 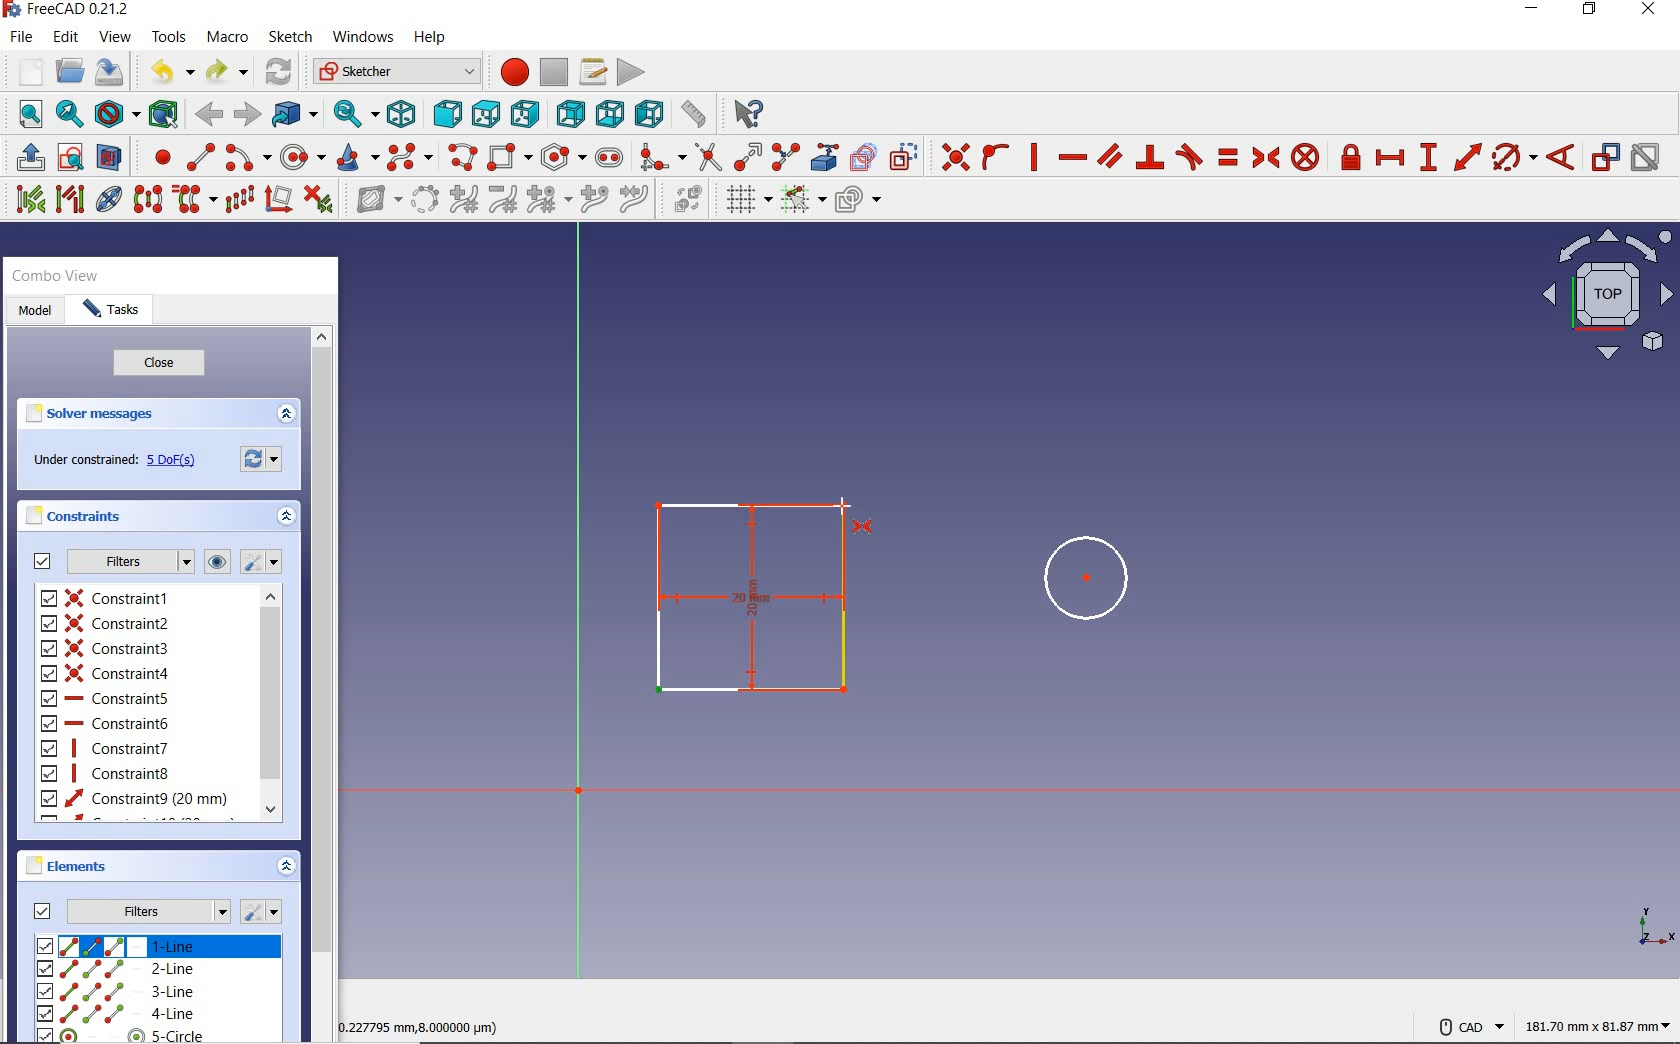 What do you see at coordinates (174, 462) in the screenshot?
I see `5 DoF(s)` at bounding box center [174, 462].